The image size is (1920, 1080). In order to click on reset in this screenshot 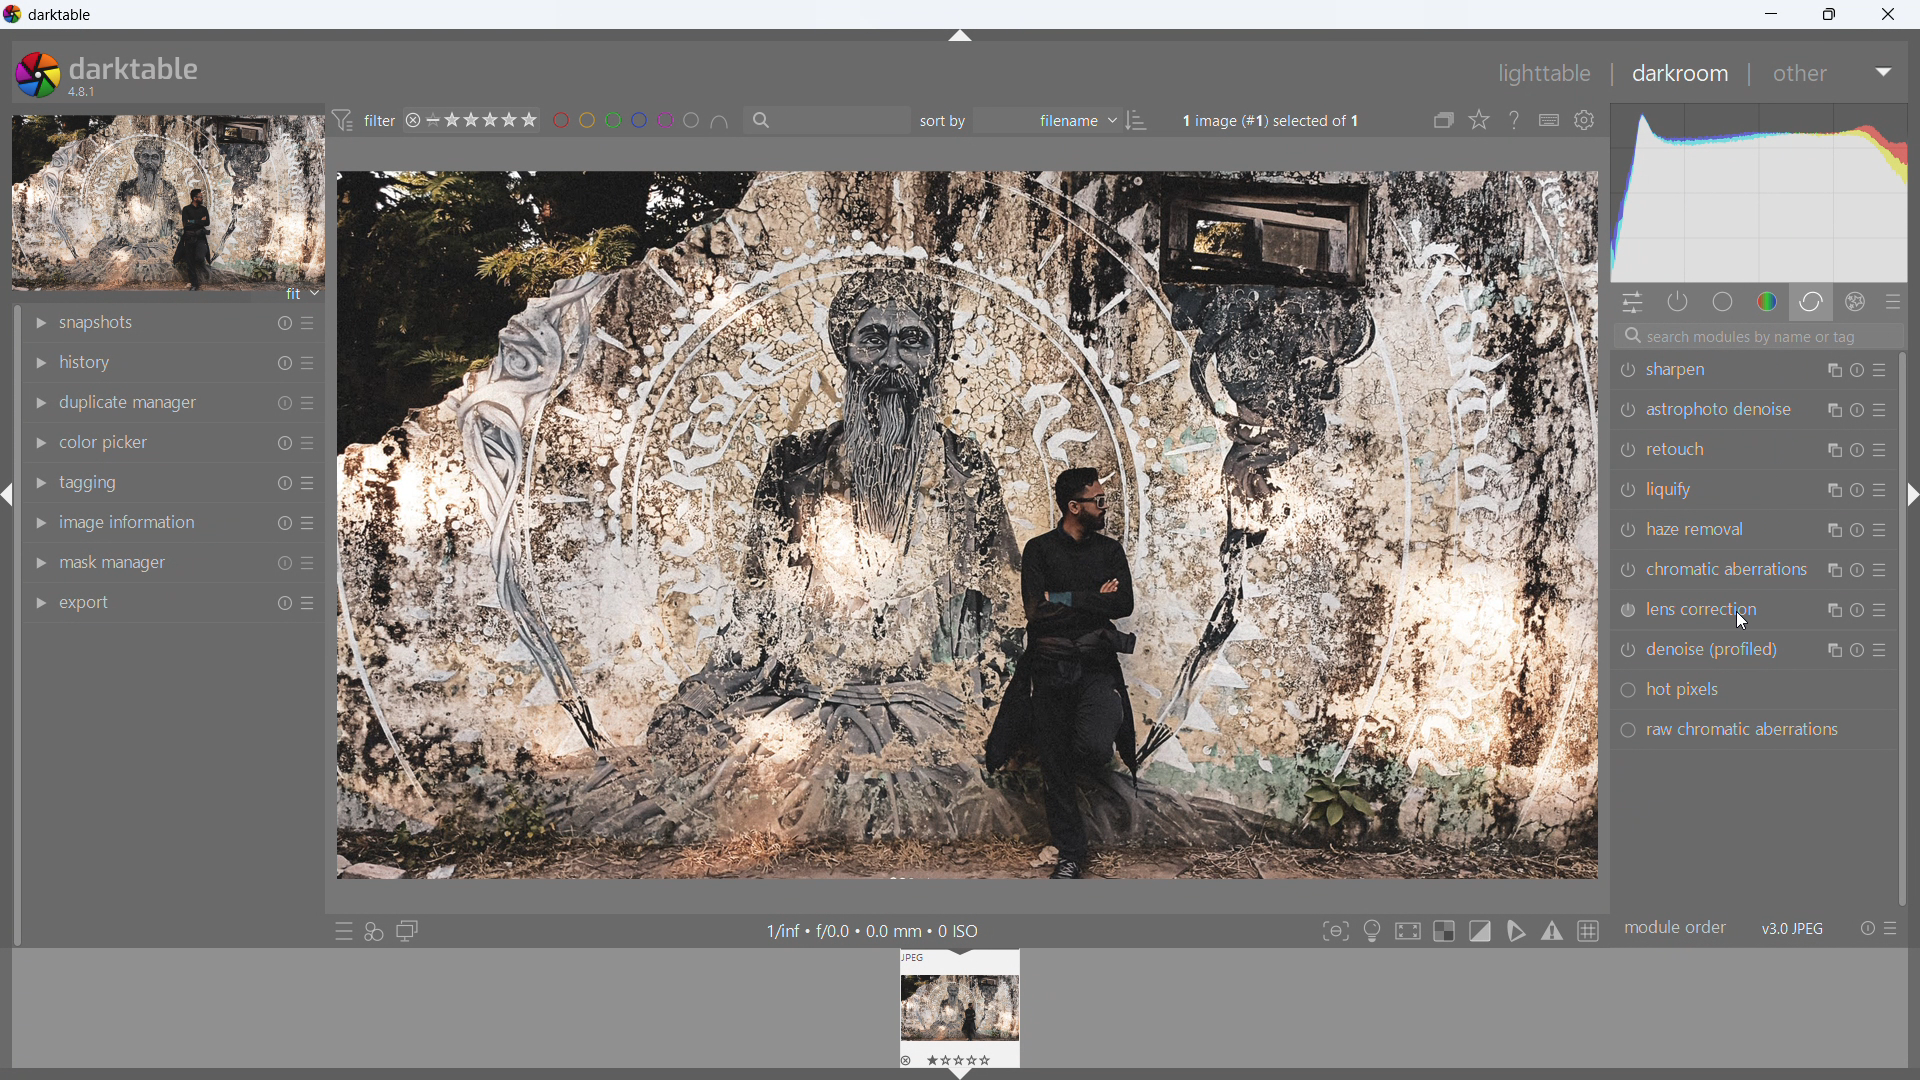, I will do `click(277, 443)`.